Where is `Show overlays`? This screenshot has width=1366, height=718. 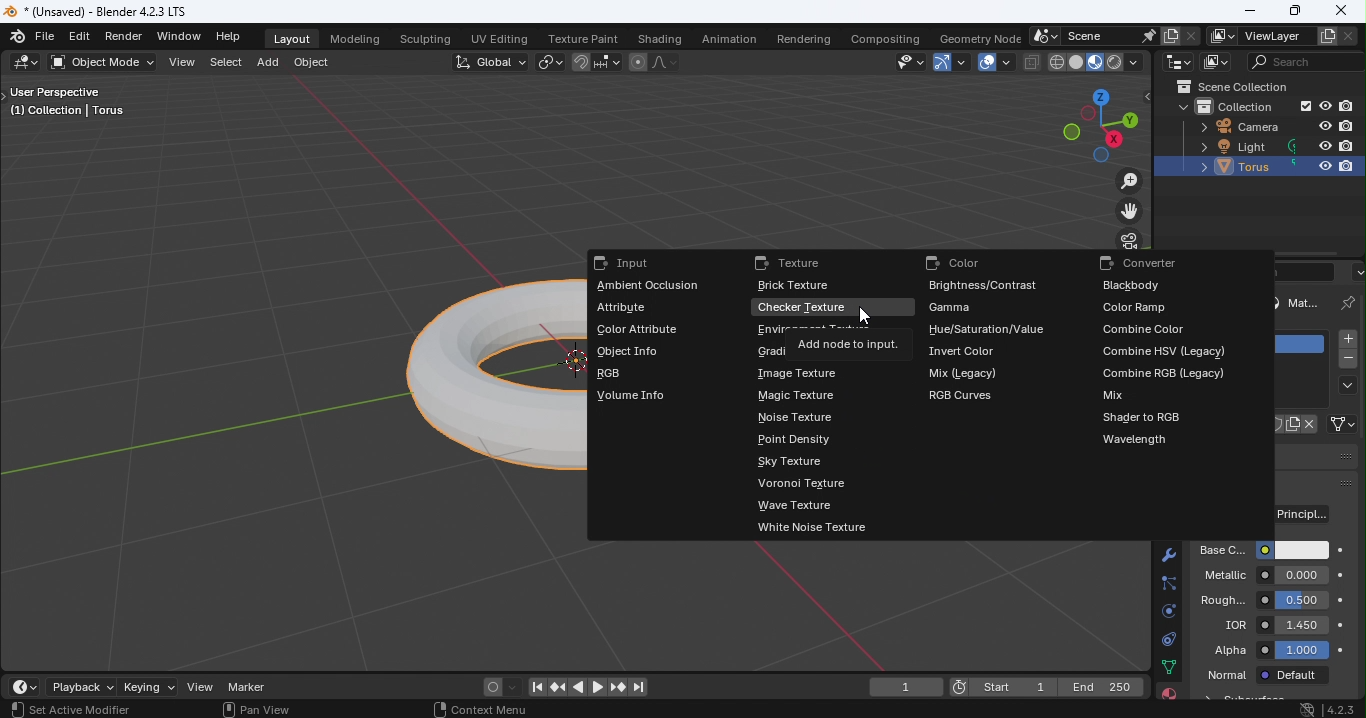
Show overlays is located at coordinates (996, 62).